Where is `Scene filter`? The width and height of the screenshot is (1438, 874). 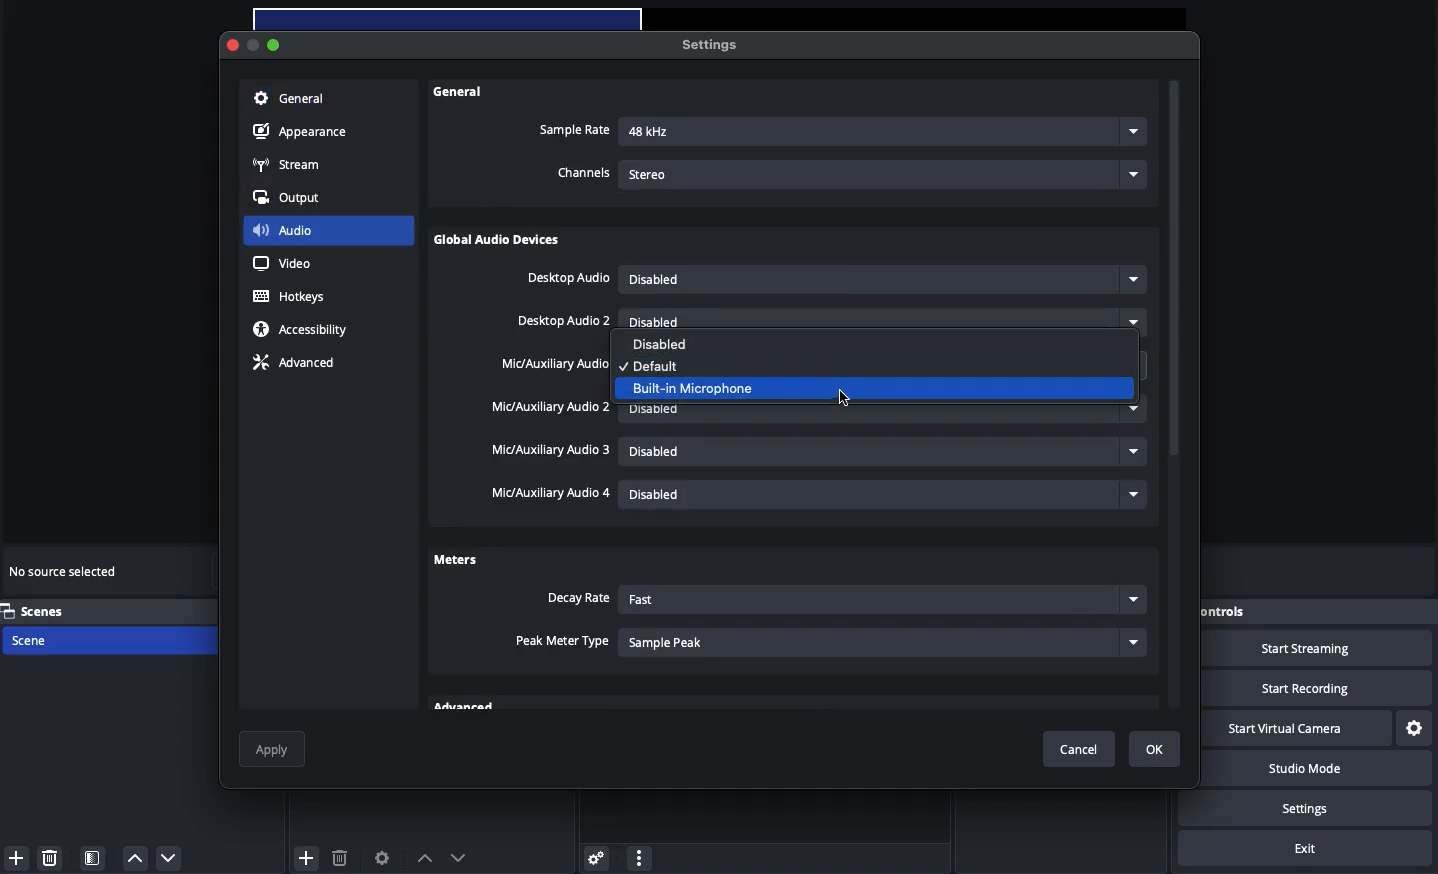 Scene filter is located at coordinates (93, 858).